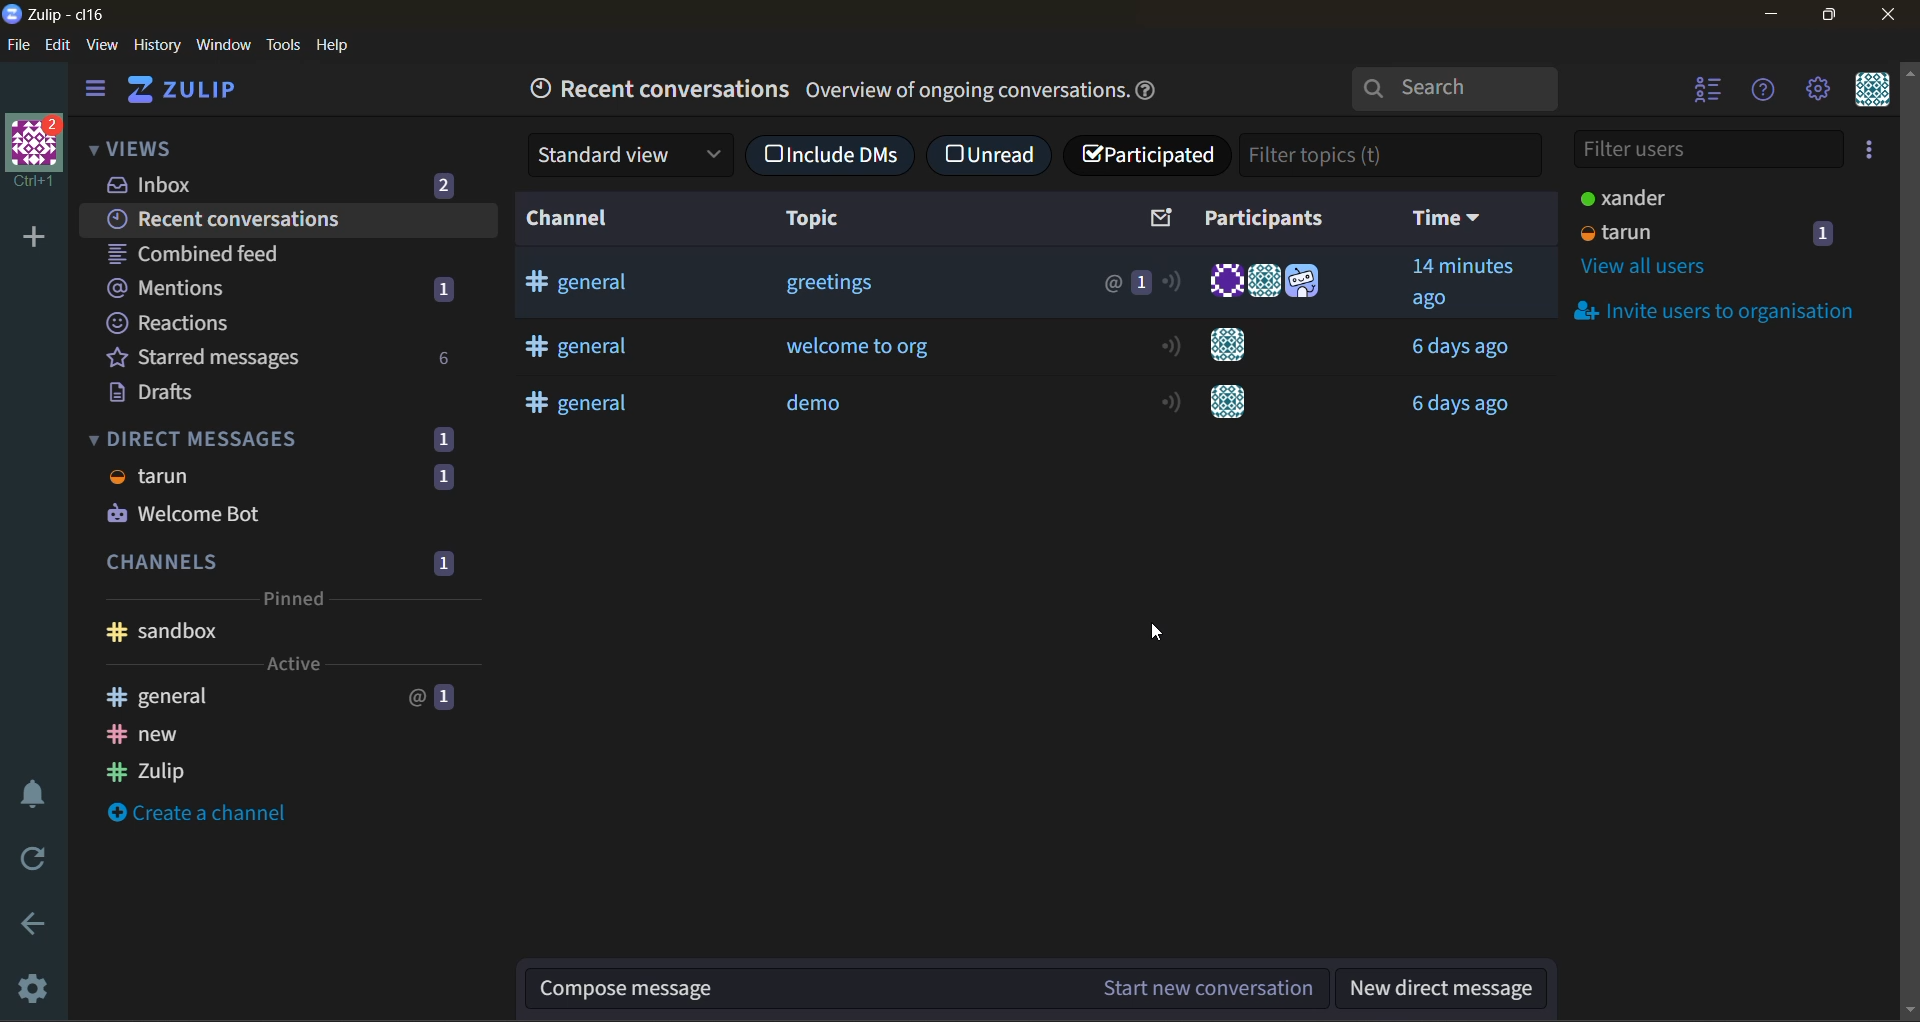 The image size is (1920, 1022). I want to click on time, so click(1449, 215).